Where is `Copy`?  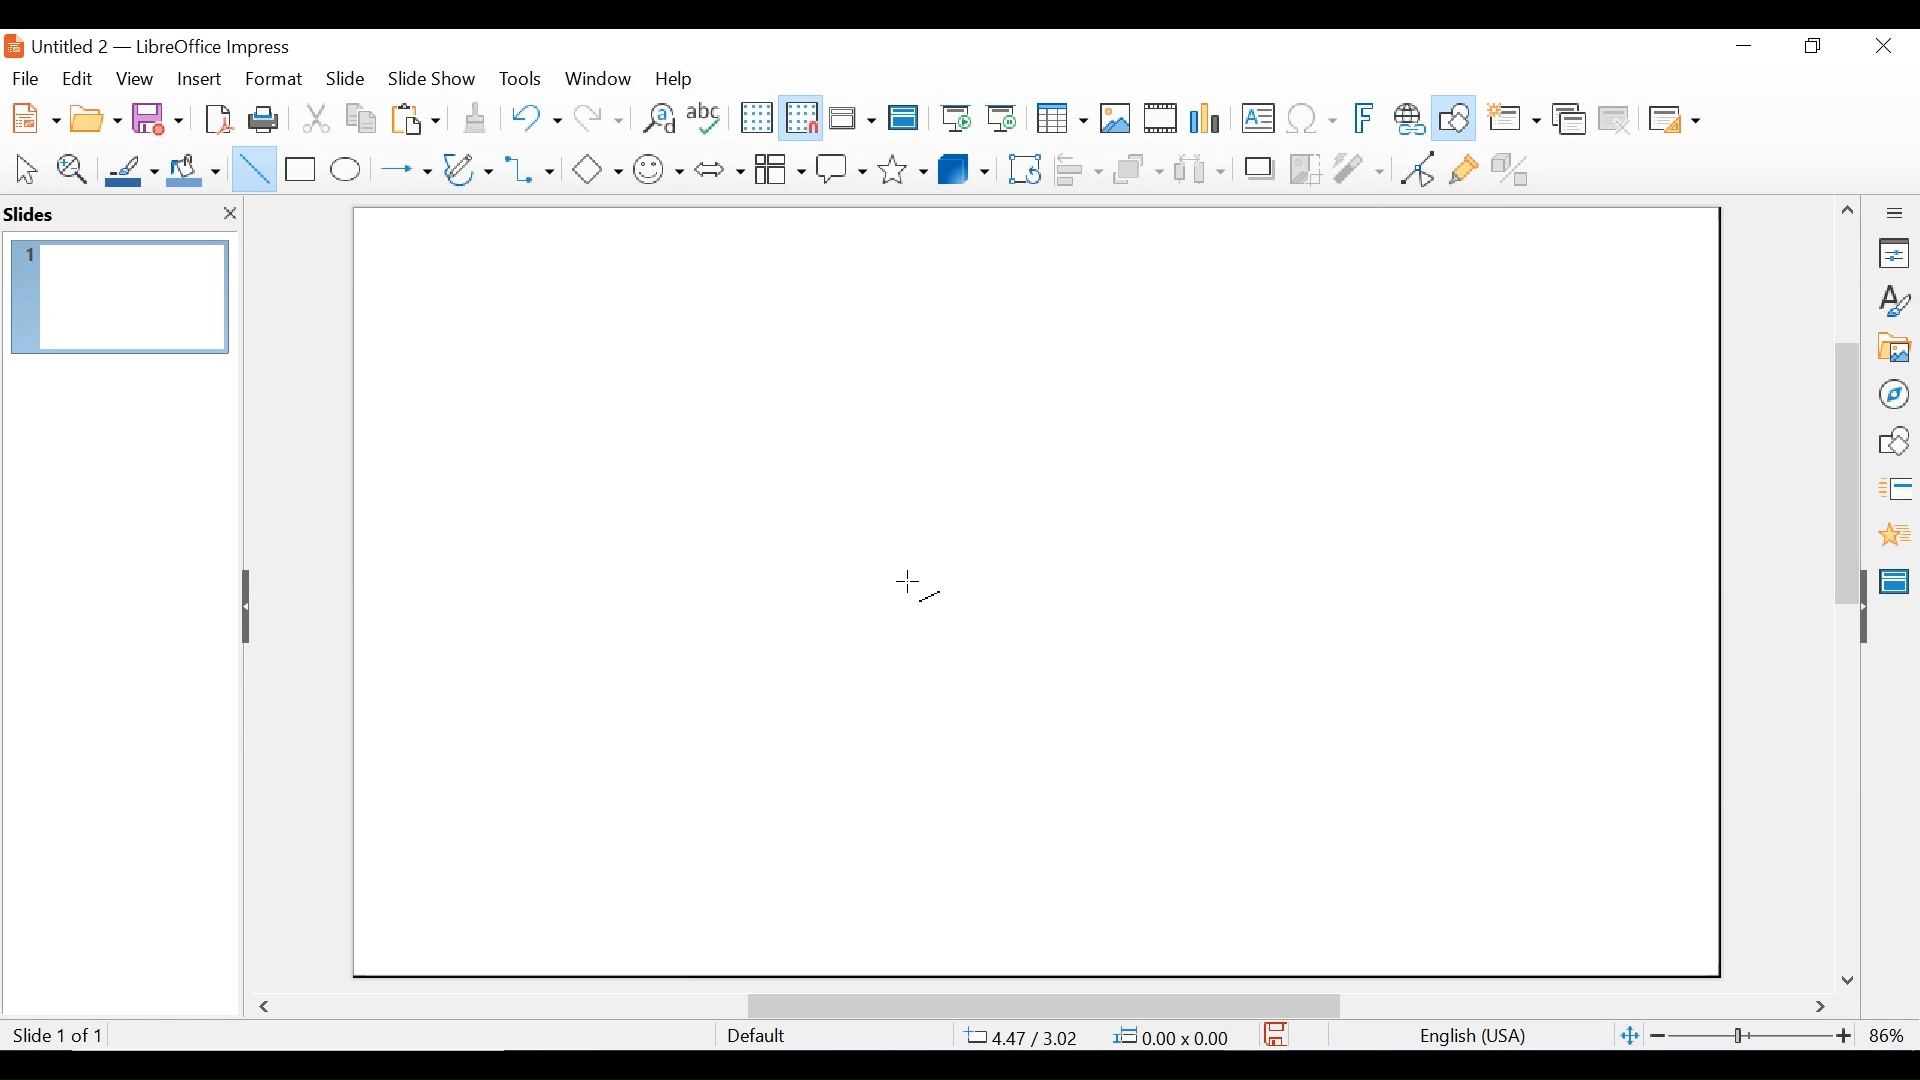 Copy is located at coordinates (363, 118).